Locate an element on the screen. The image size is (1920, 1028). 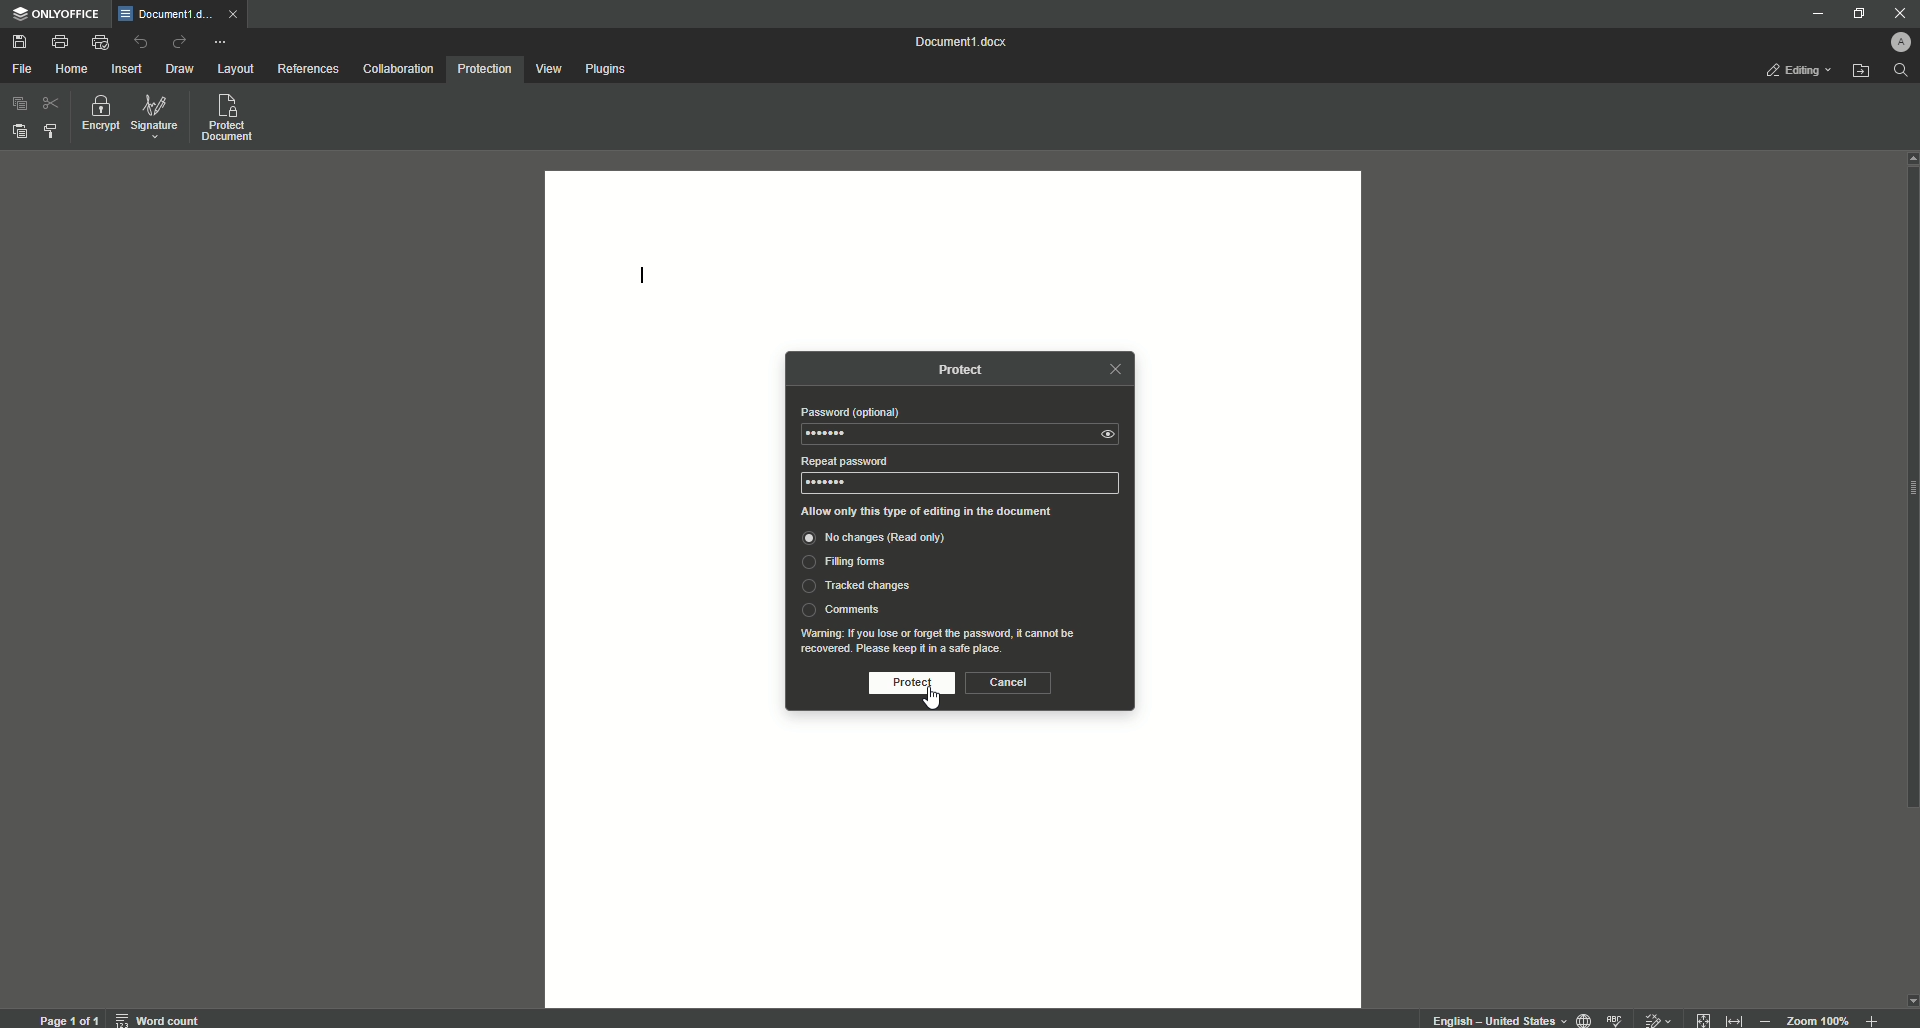
References is located at coordinates (307, 68).